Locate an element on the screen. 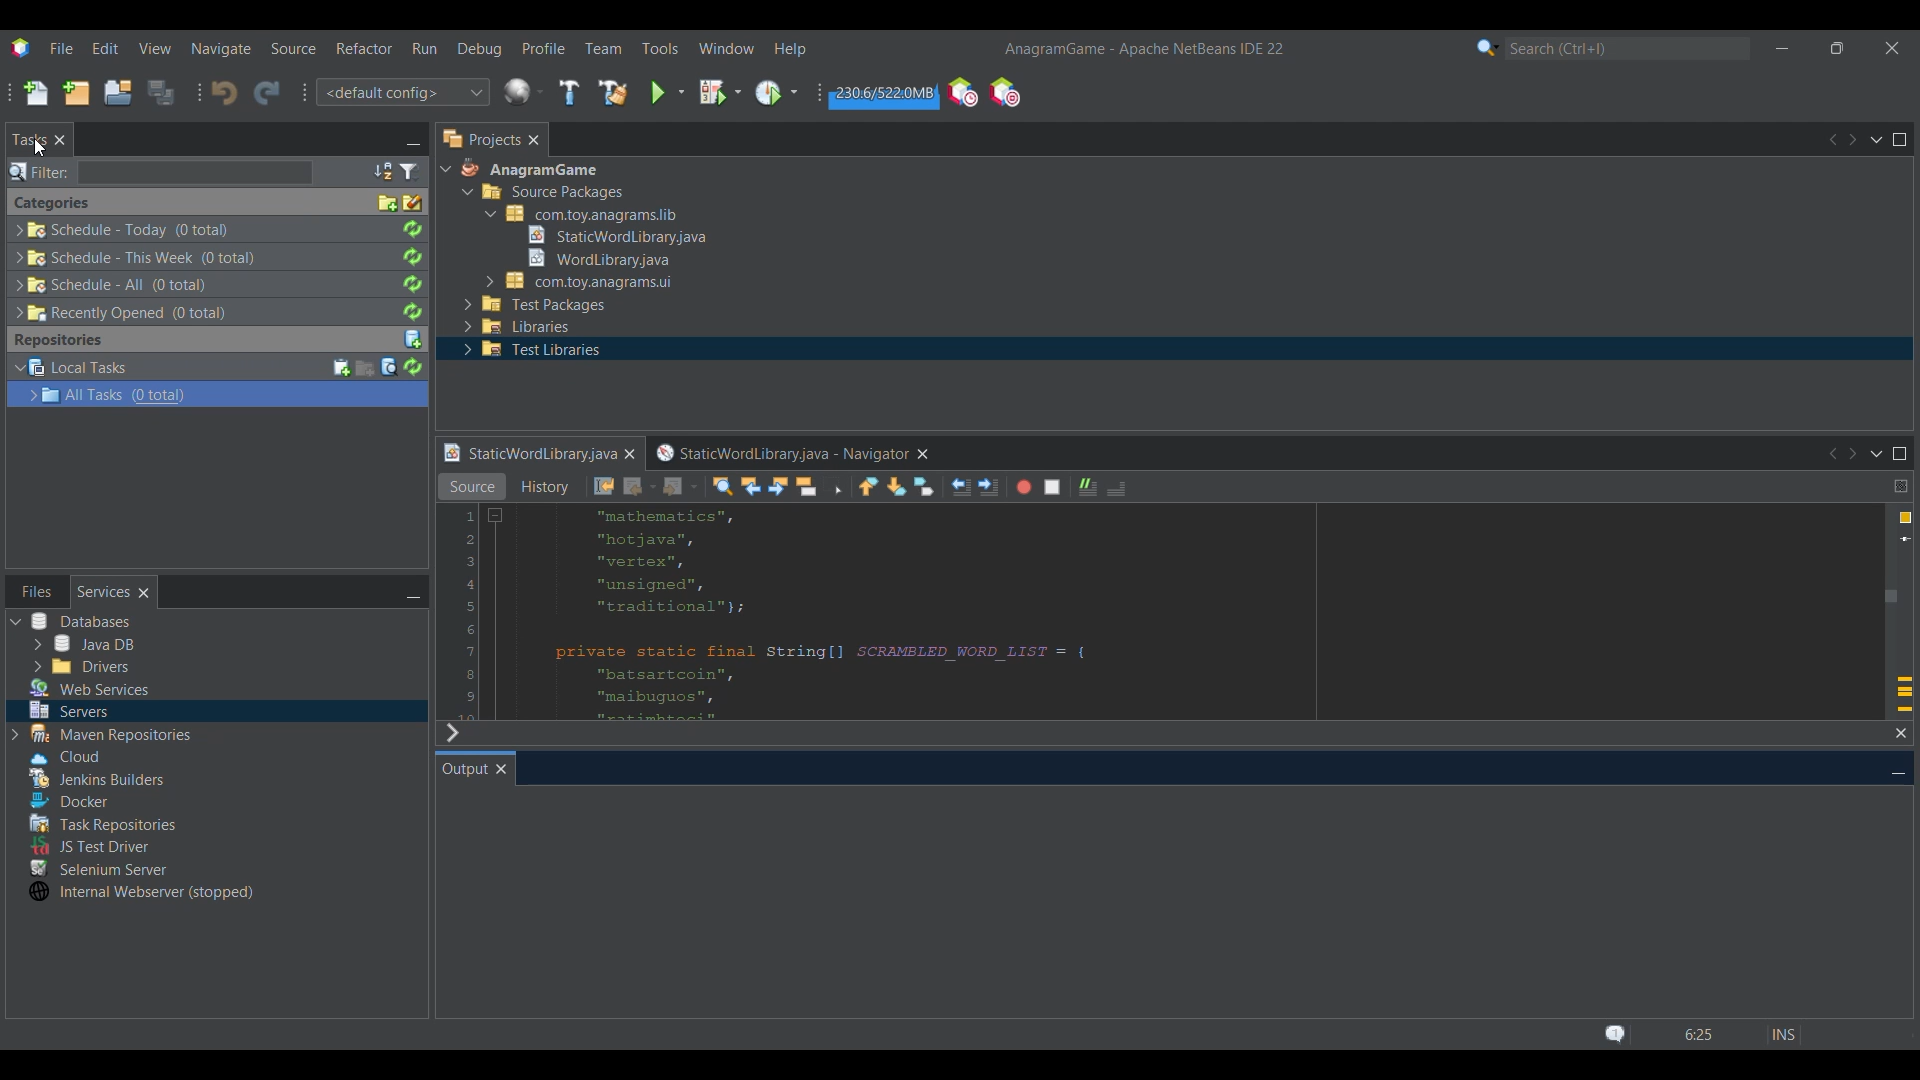  Search task in repository is located at coordinates (389, 367).